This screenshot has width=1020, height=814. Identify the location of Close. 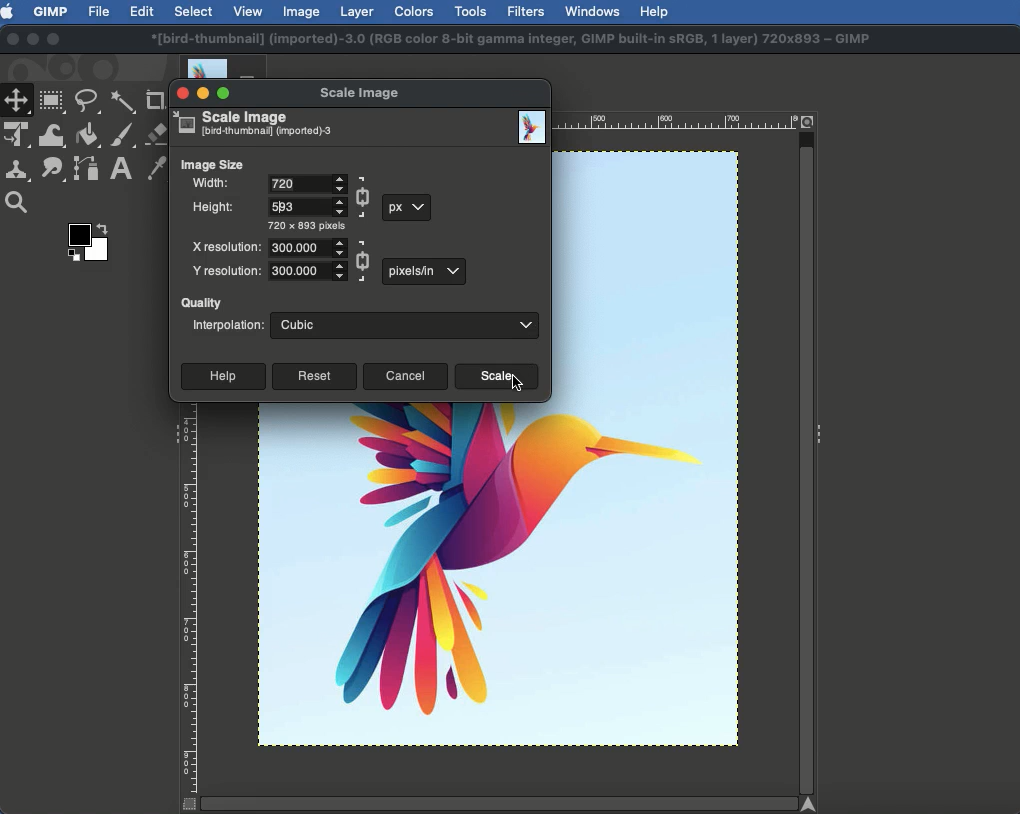
(11, 40).